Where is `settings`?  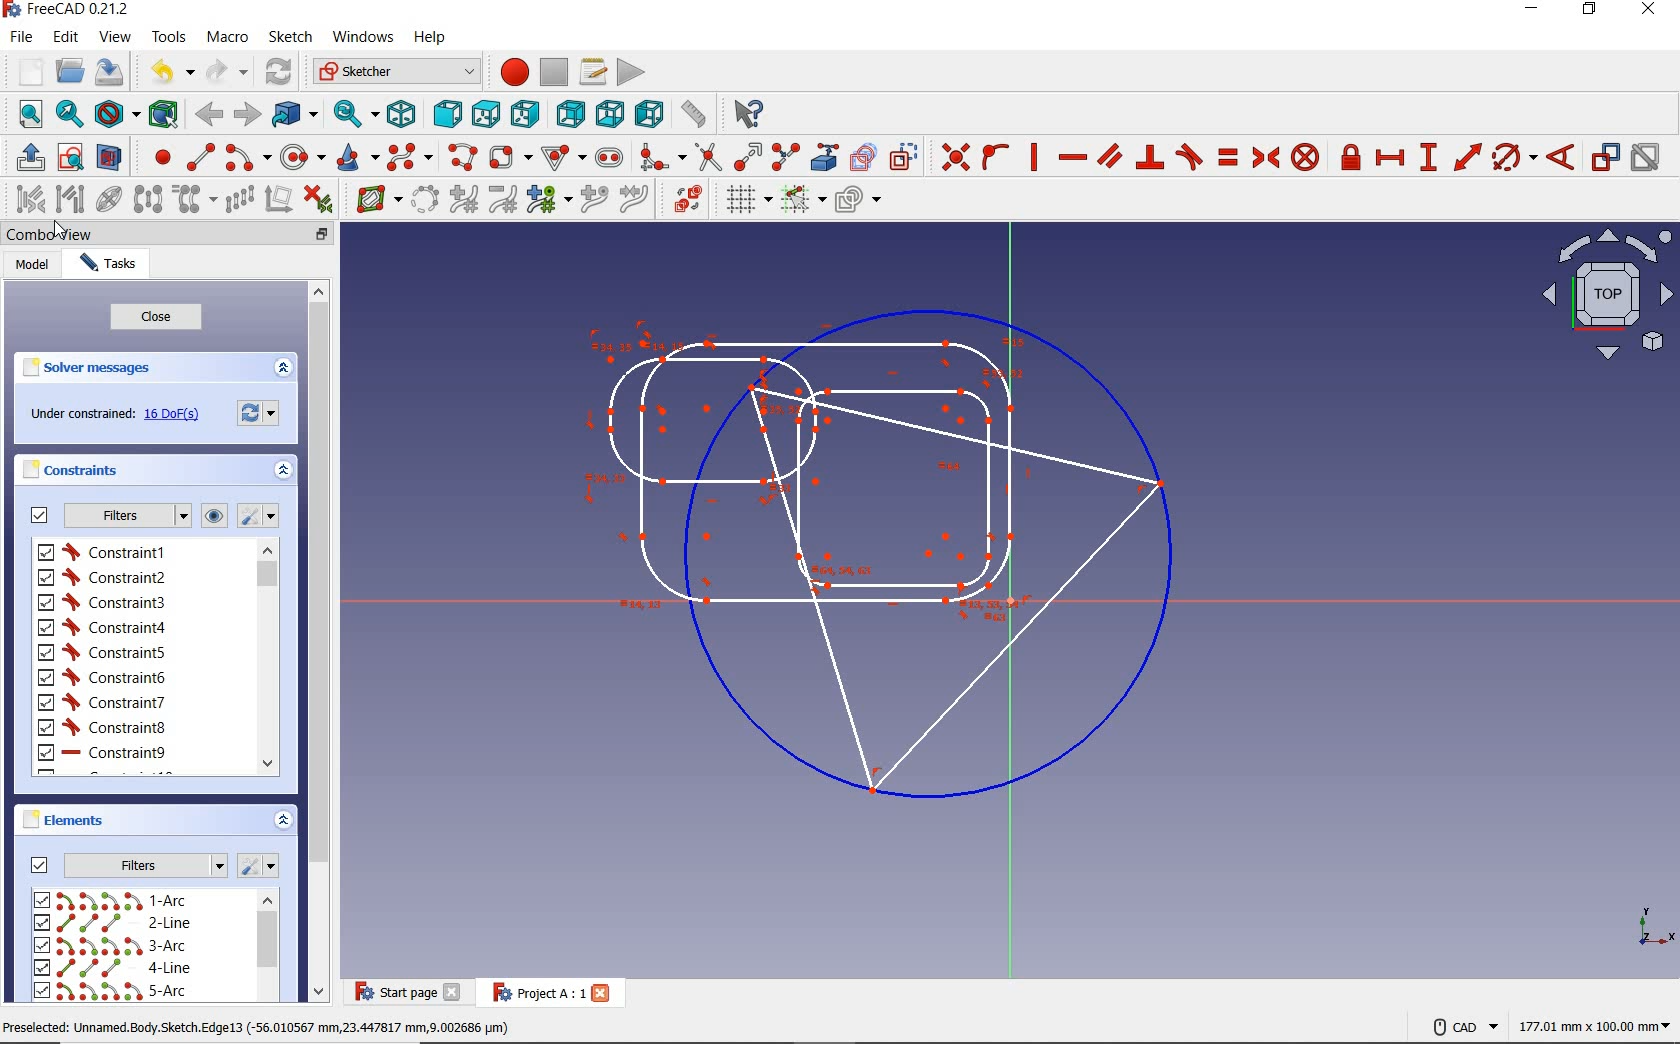 settings is located at coordinates (260, 866).